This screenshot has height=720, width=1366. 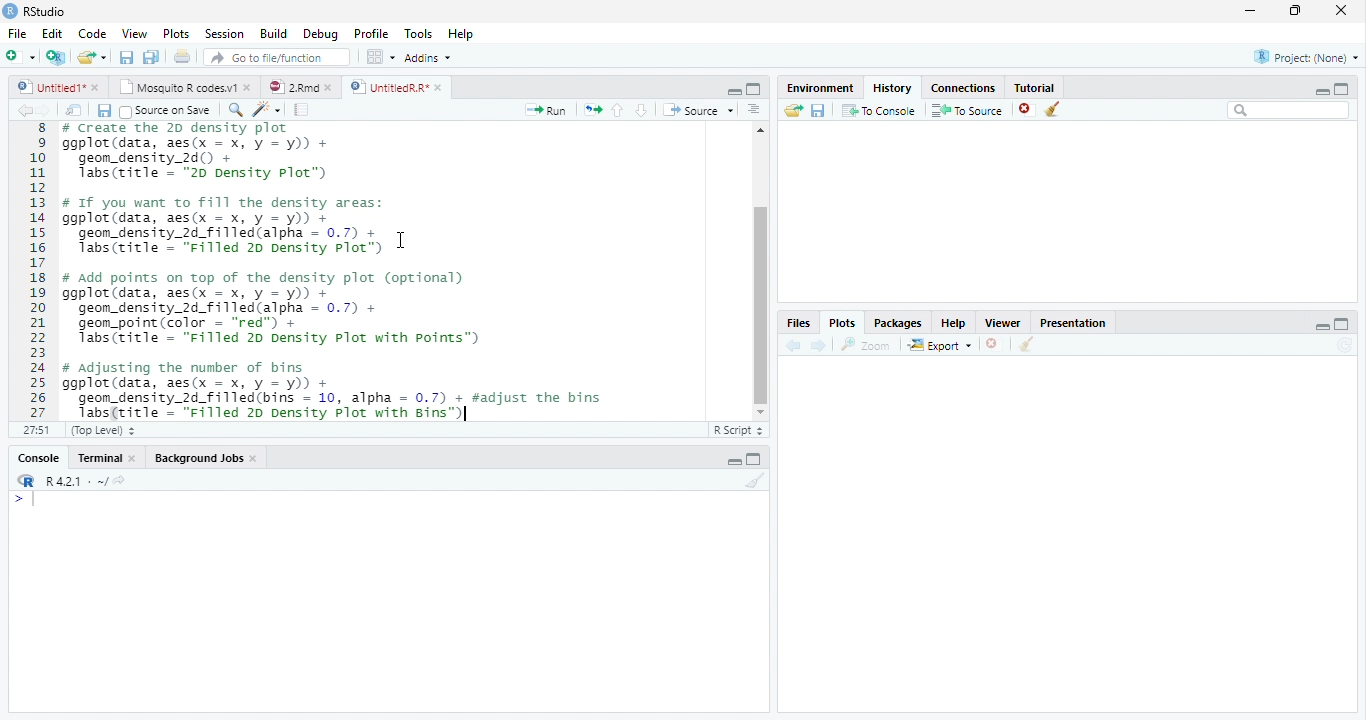 I want to click on Search, so click(x=1289, y=110).